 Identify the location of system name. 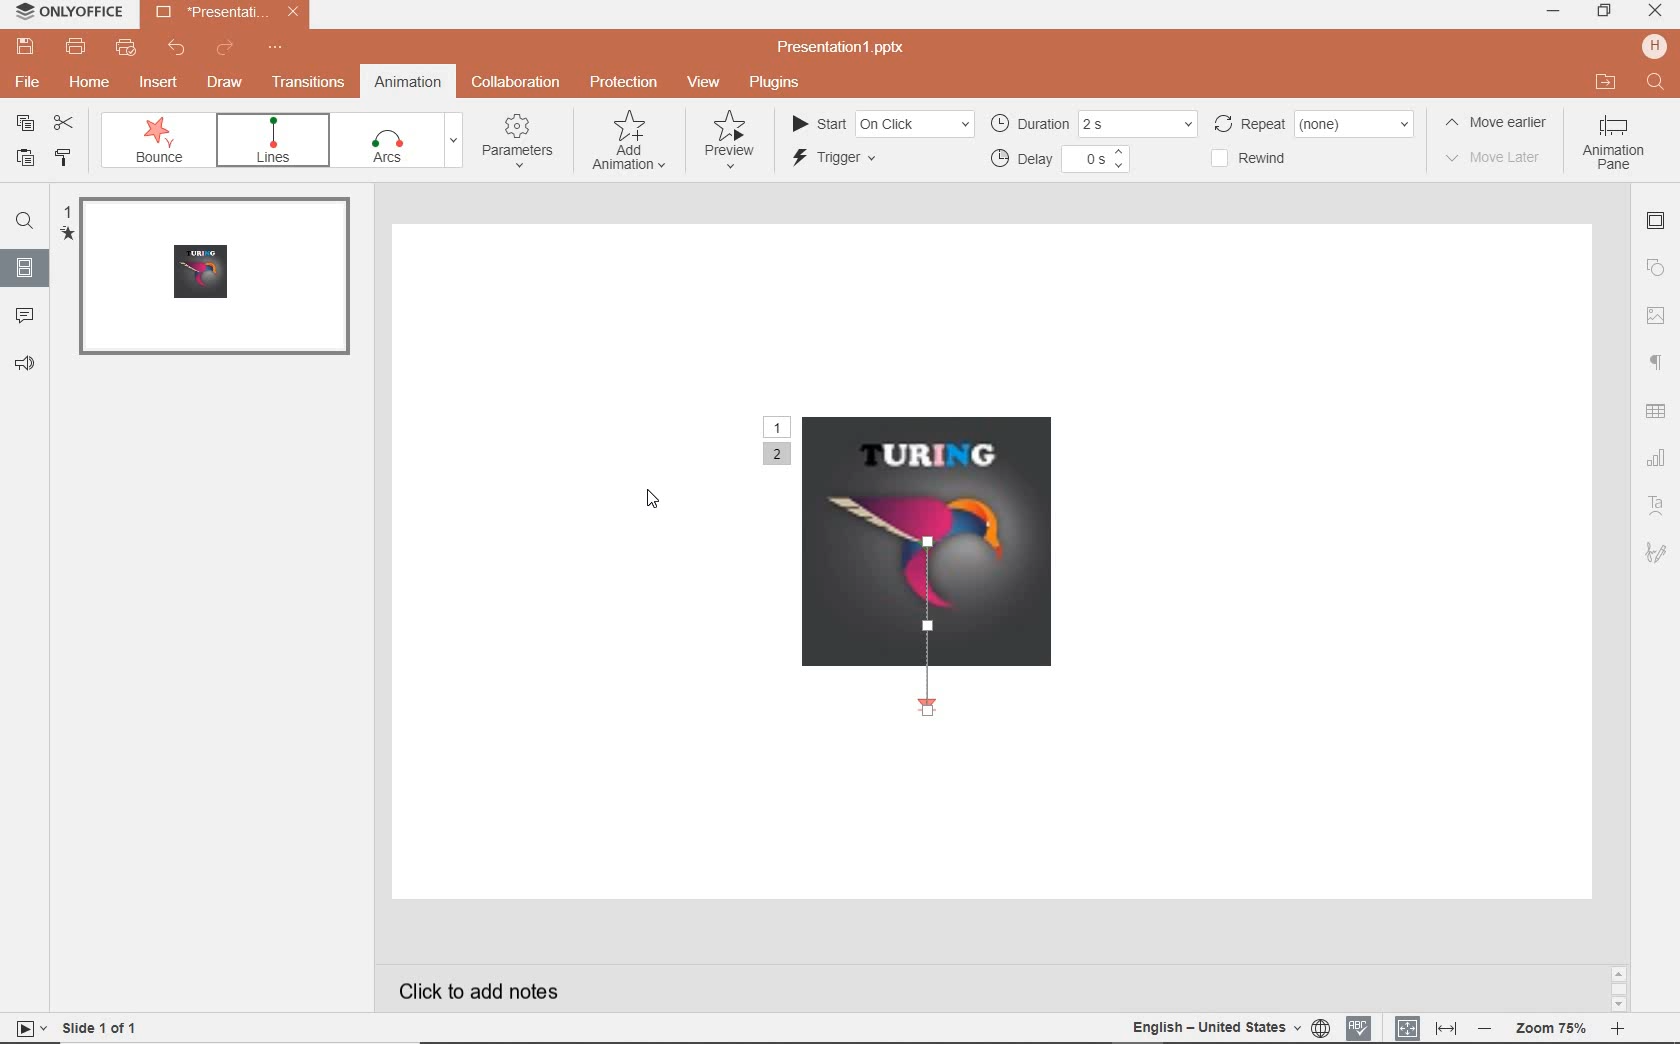
(74, 12).